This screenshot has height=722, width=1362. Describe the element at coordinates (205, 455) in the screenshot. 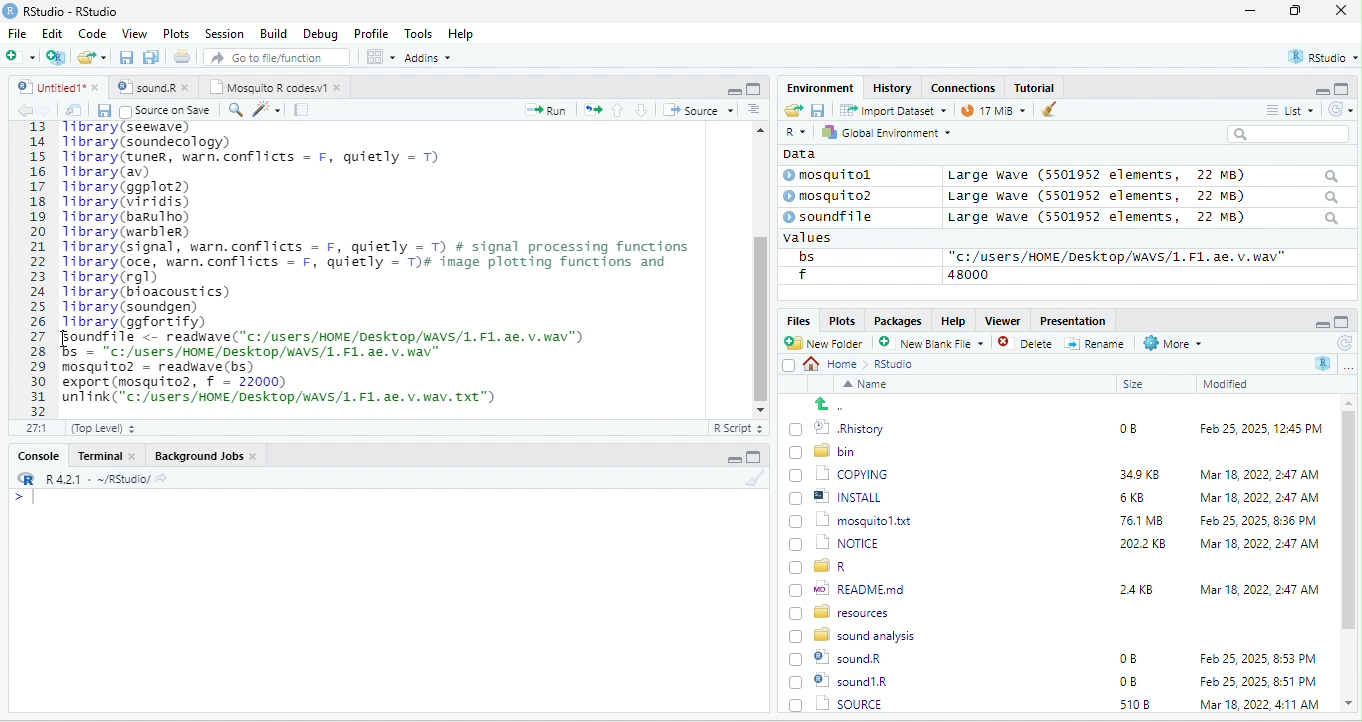

I see `Background Jobs` at that location.